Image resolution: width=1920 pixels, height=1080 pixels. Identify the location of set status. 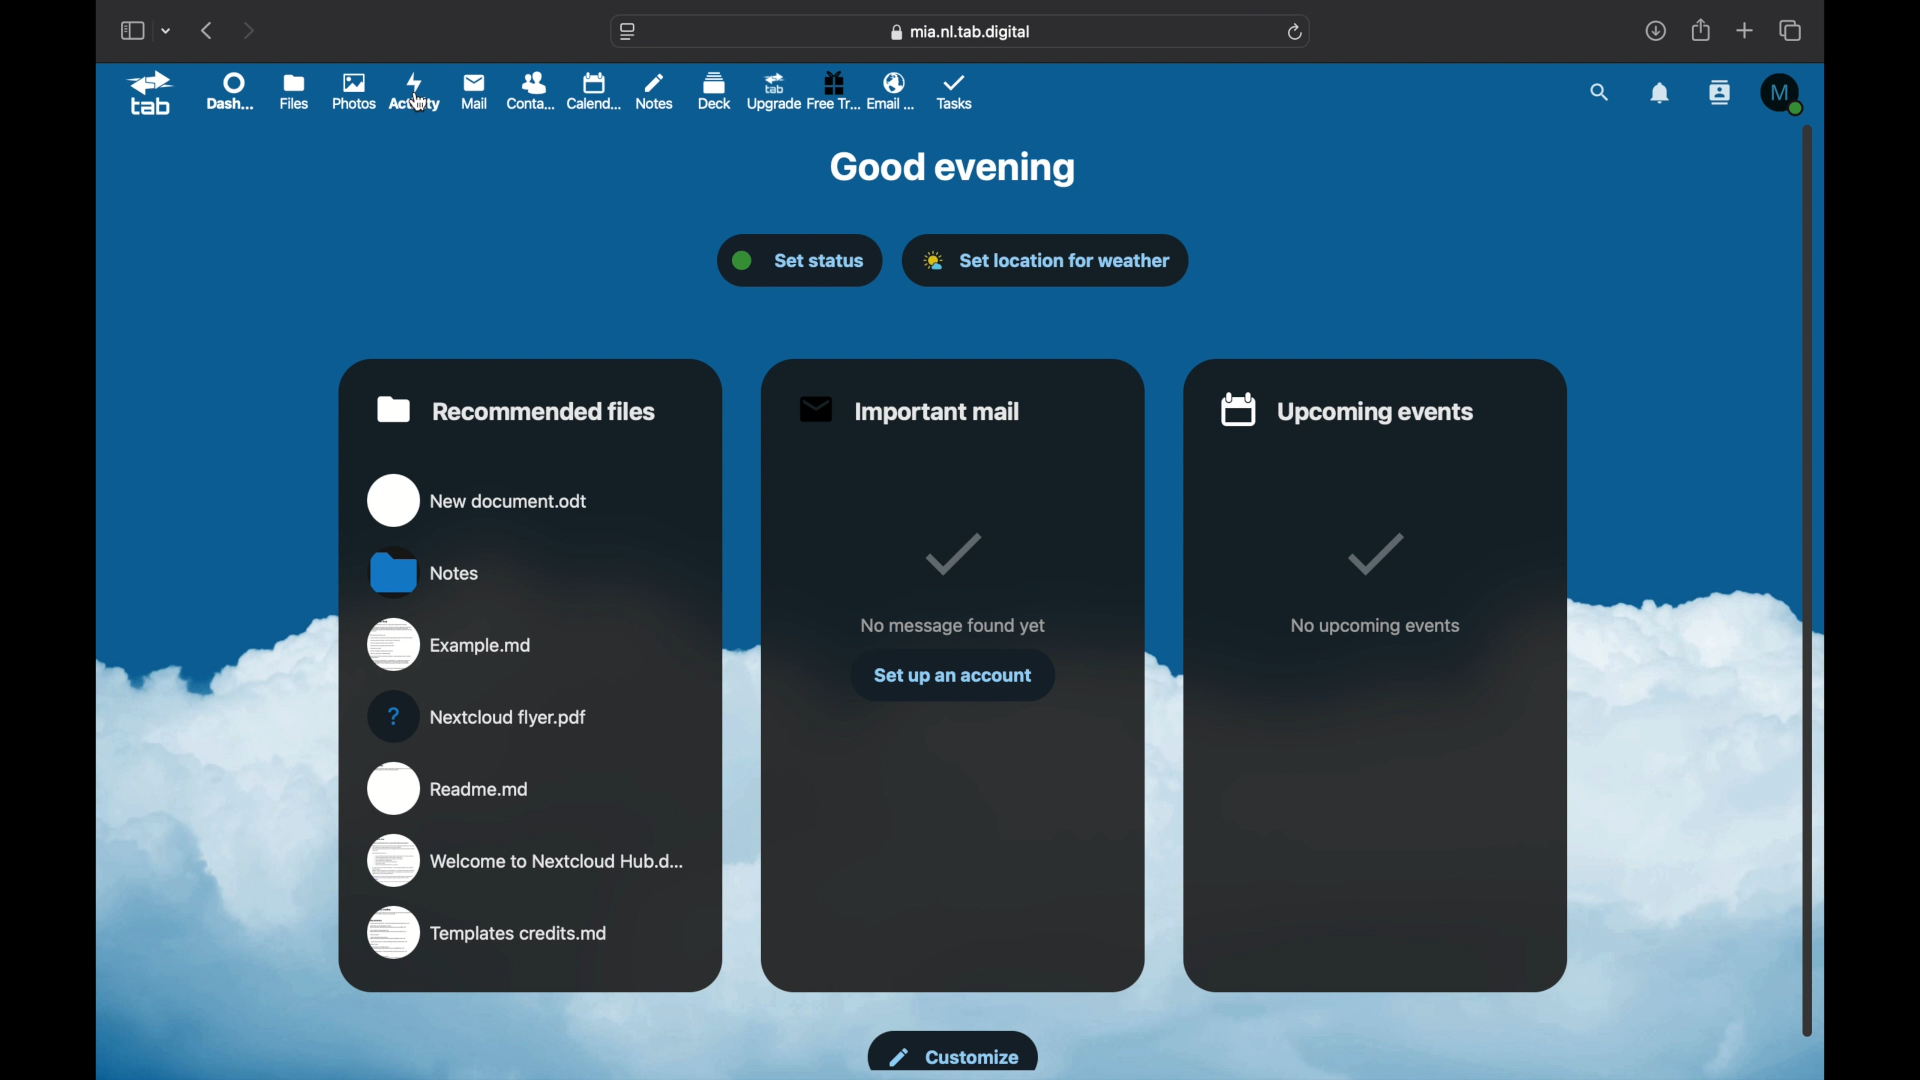
(799, 261).